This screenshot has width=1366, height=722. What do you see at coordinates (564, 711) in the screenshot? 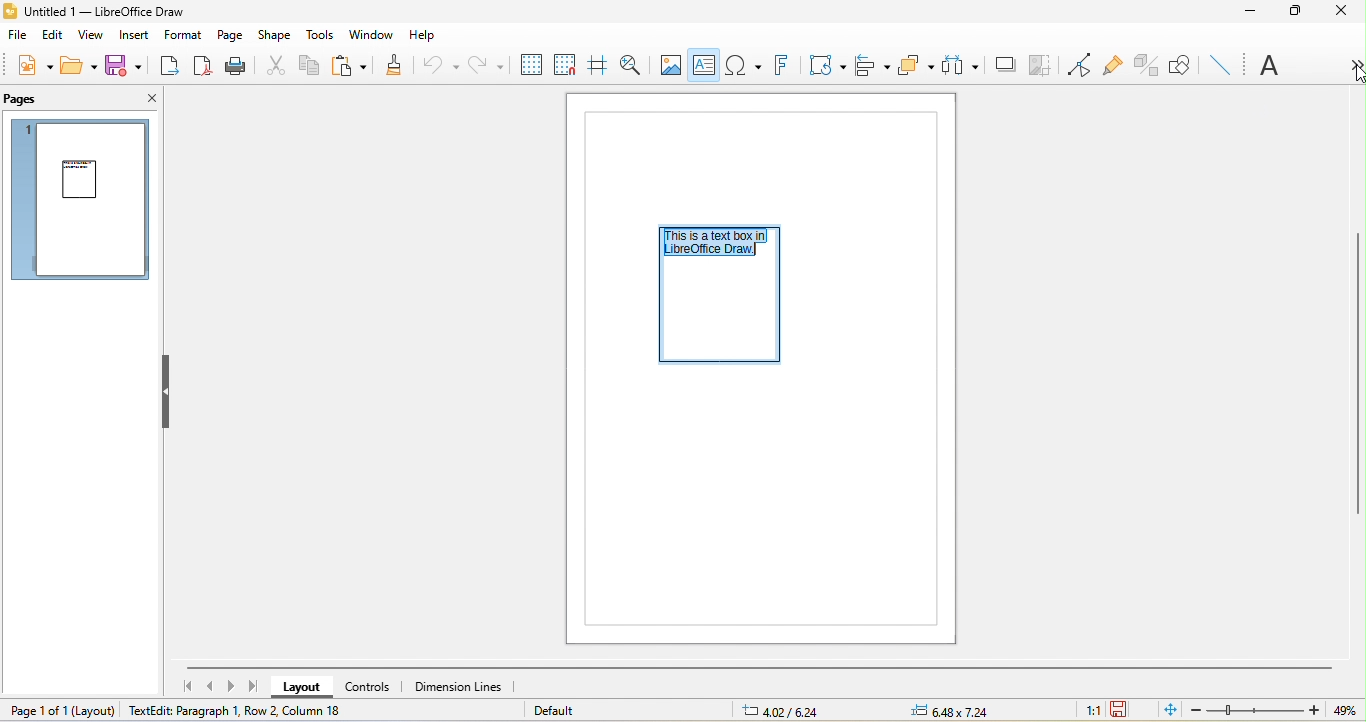
I see `default` at bounding box center [564, 711].